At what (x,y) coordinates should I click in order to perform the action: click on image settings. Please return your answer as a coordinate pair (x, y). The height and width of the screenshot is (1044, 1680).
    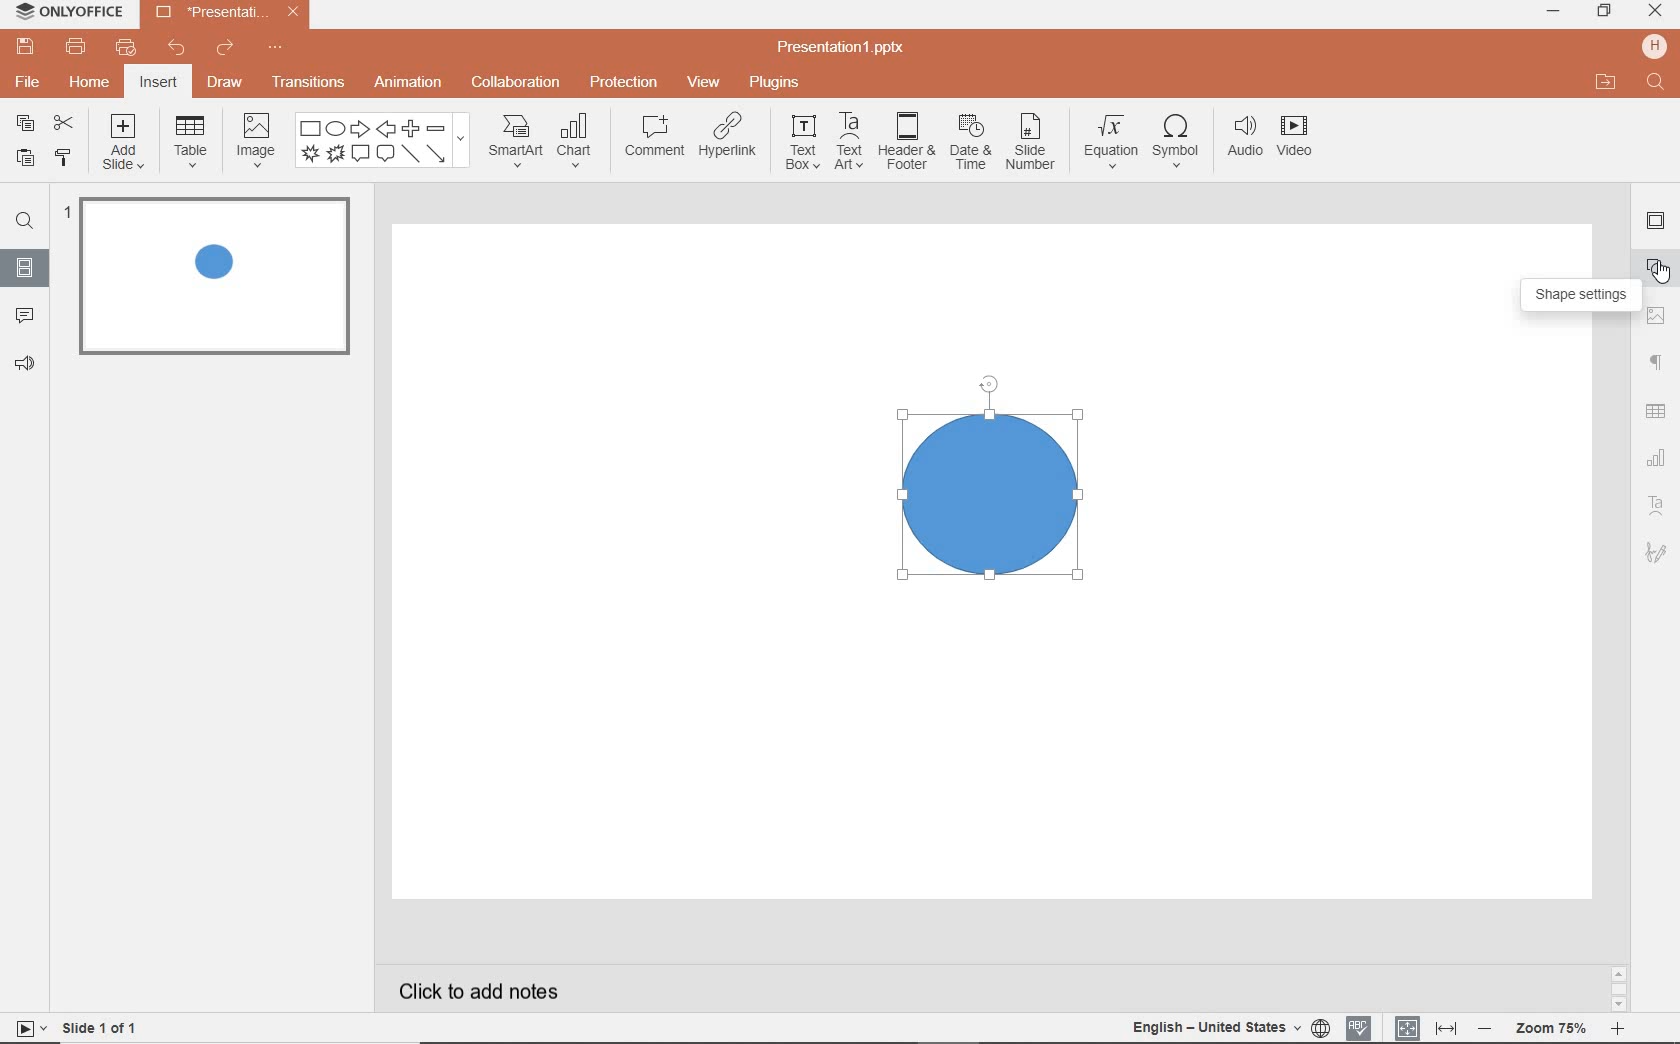
    Looking at the image, I should click on (1659, 314).